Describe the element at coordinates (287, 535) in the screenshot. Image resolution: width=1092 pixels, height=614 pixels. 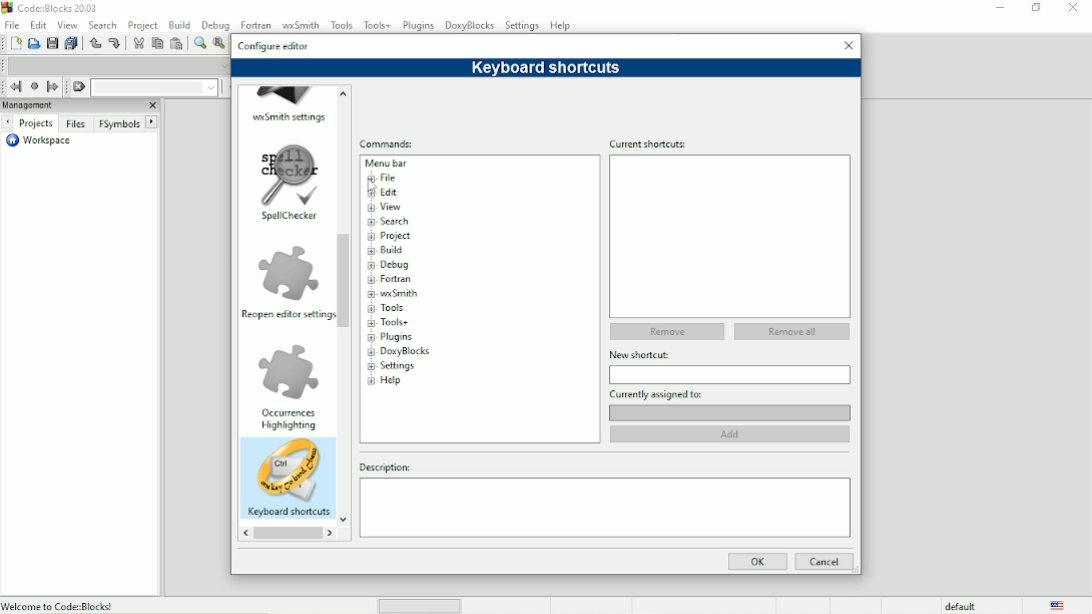
I see `Horizontal scrollbar` at that location.